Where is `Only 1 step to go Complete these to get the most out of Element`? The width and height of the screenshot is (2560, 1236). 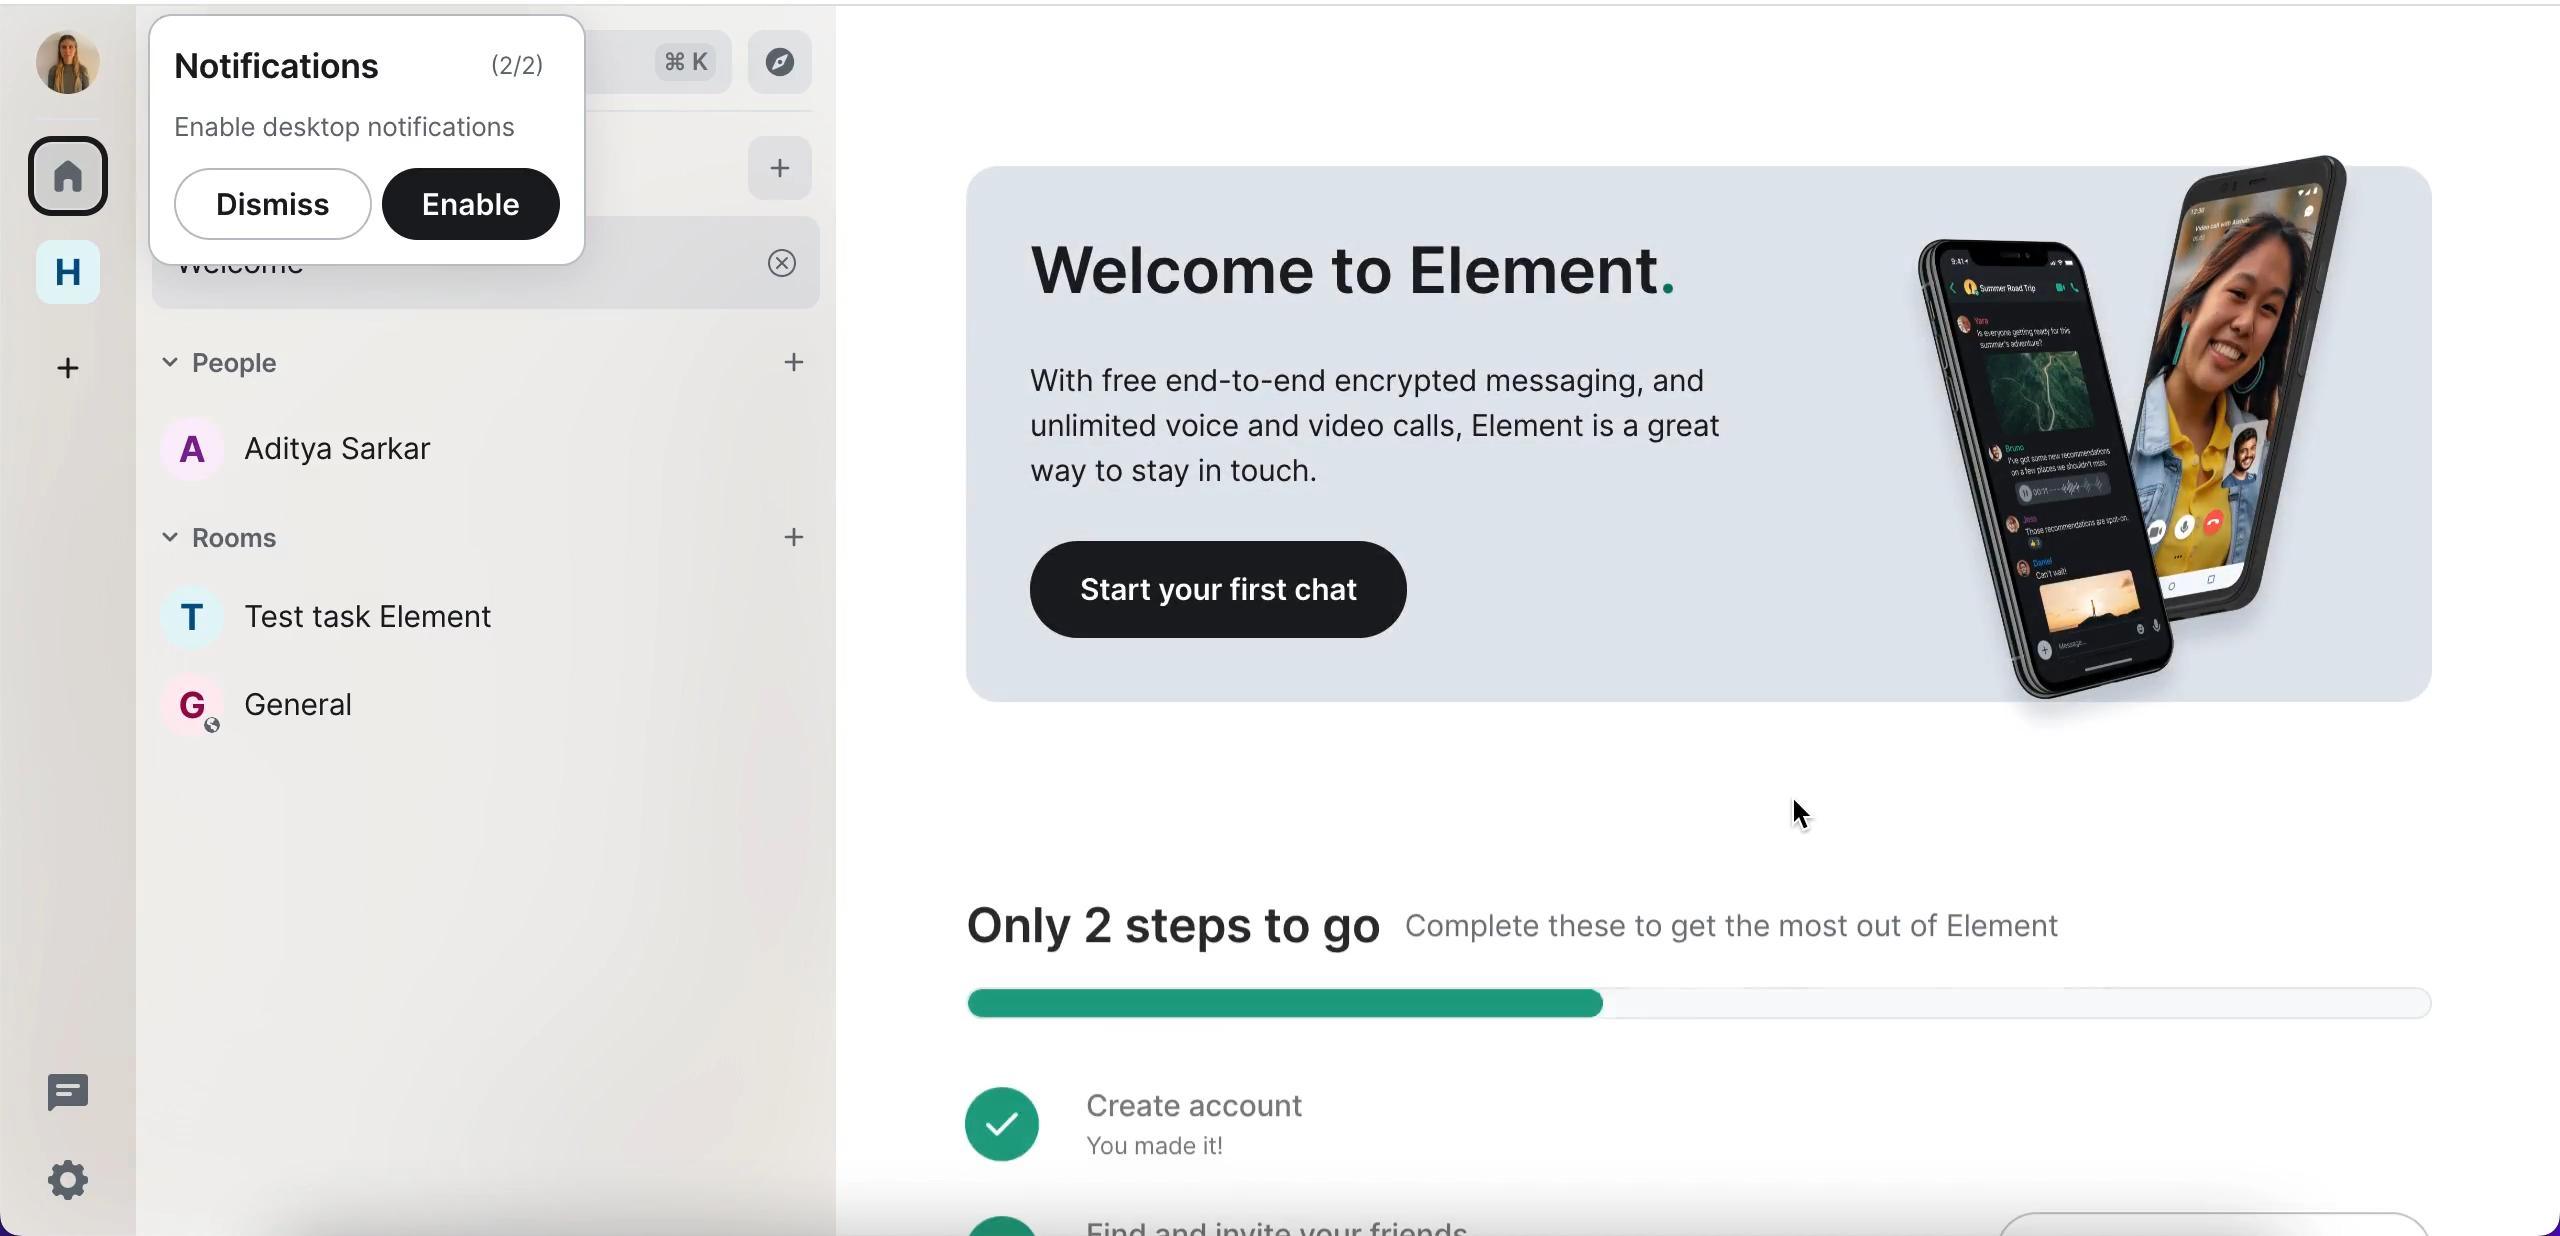
Only 1 step to go Complete these to get the most out of Element is located at coordinates (1522, 923).